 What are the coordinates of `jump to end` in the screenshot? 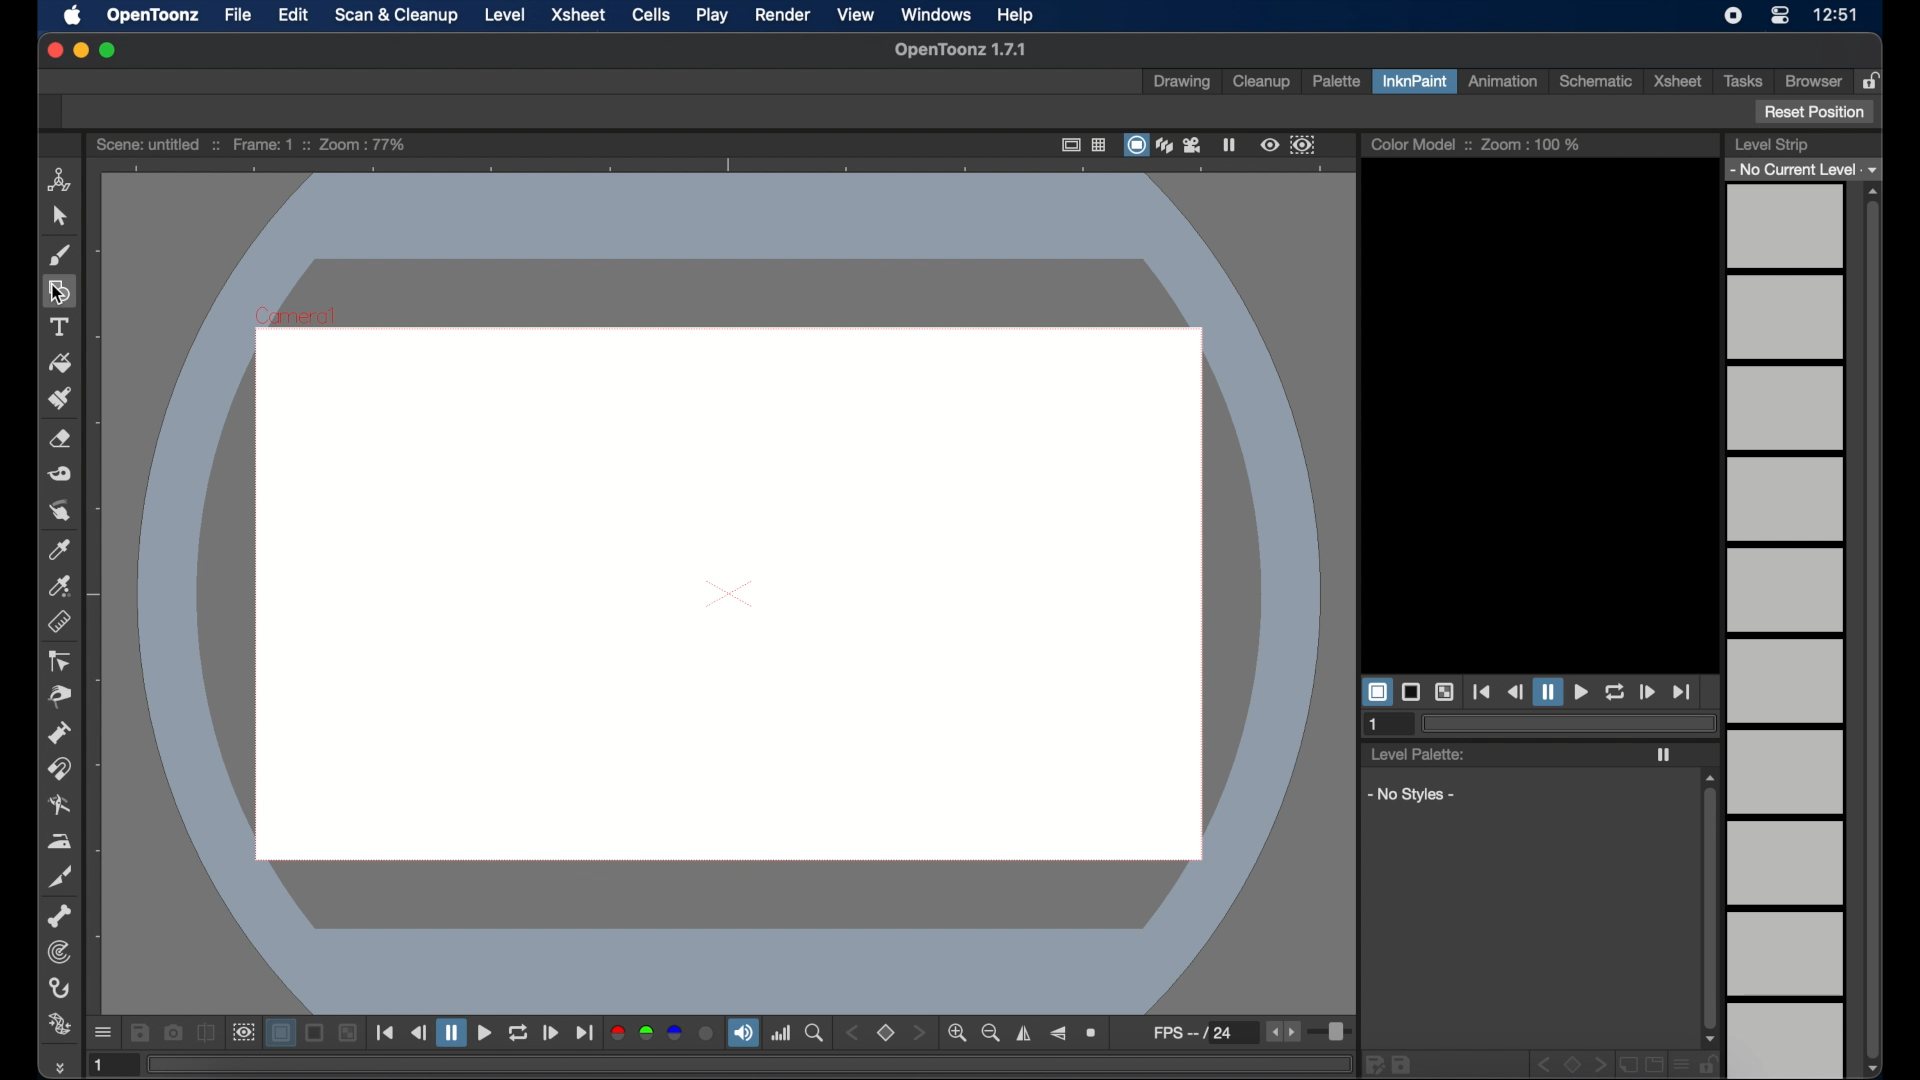 It's located at (1682, 692).